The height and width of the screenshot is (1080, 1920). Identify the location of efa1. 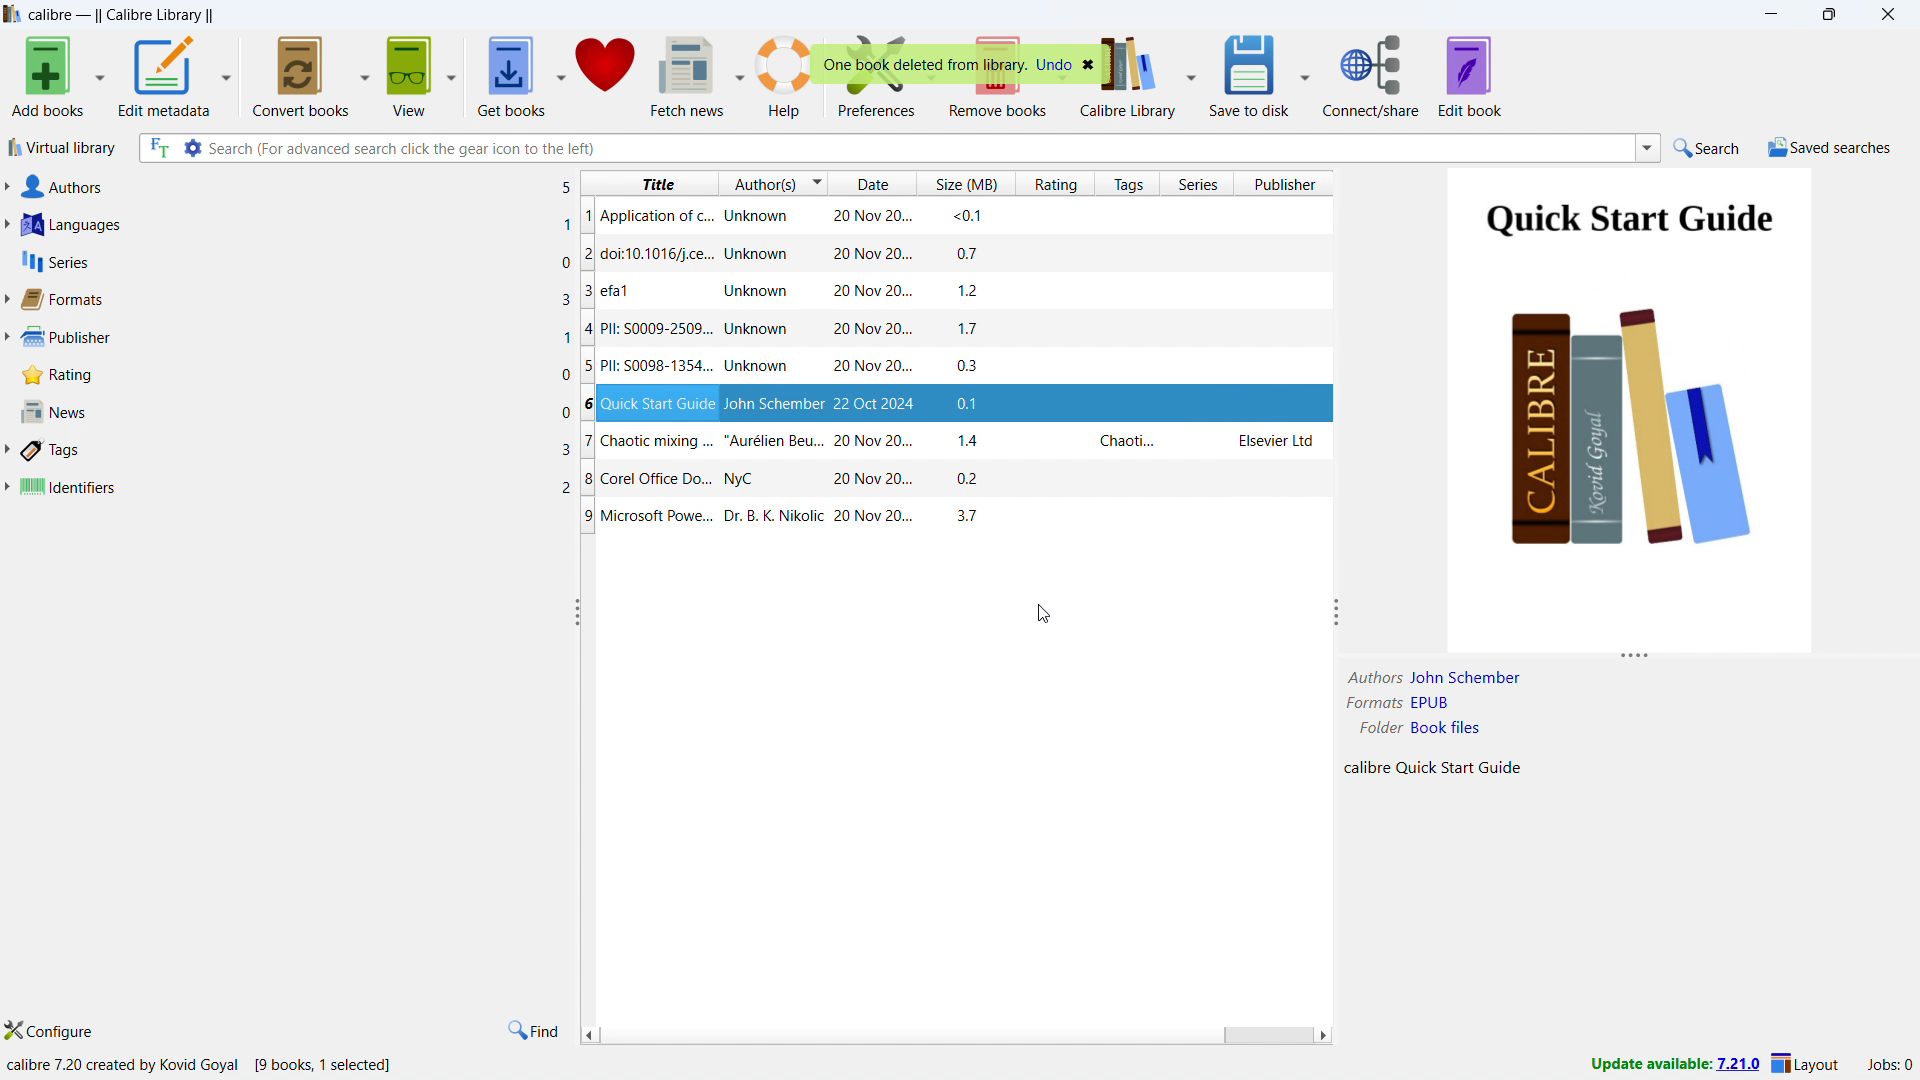
(960, 293).